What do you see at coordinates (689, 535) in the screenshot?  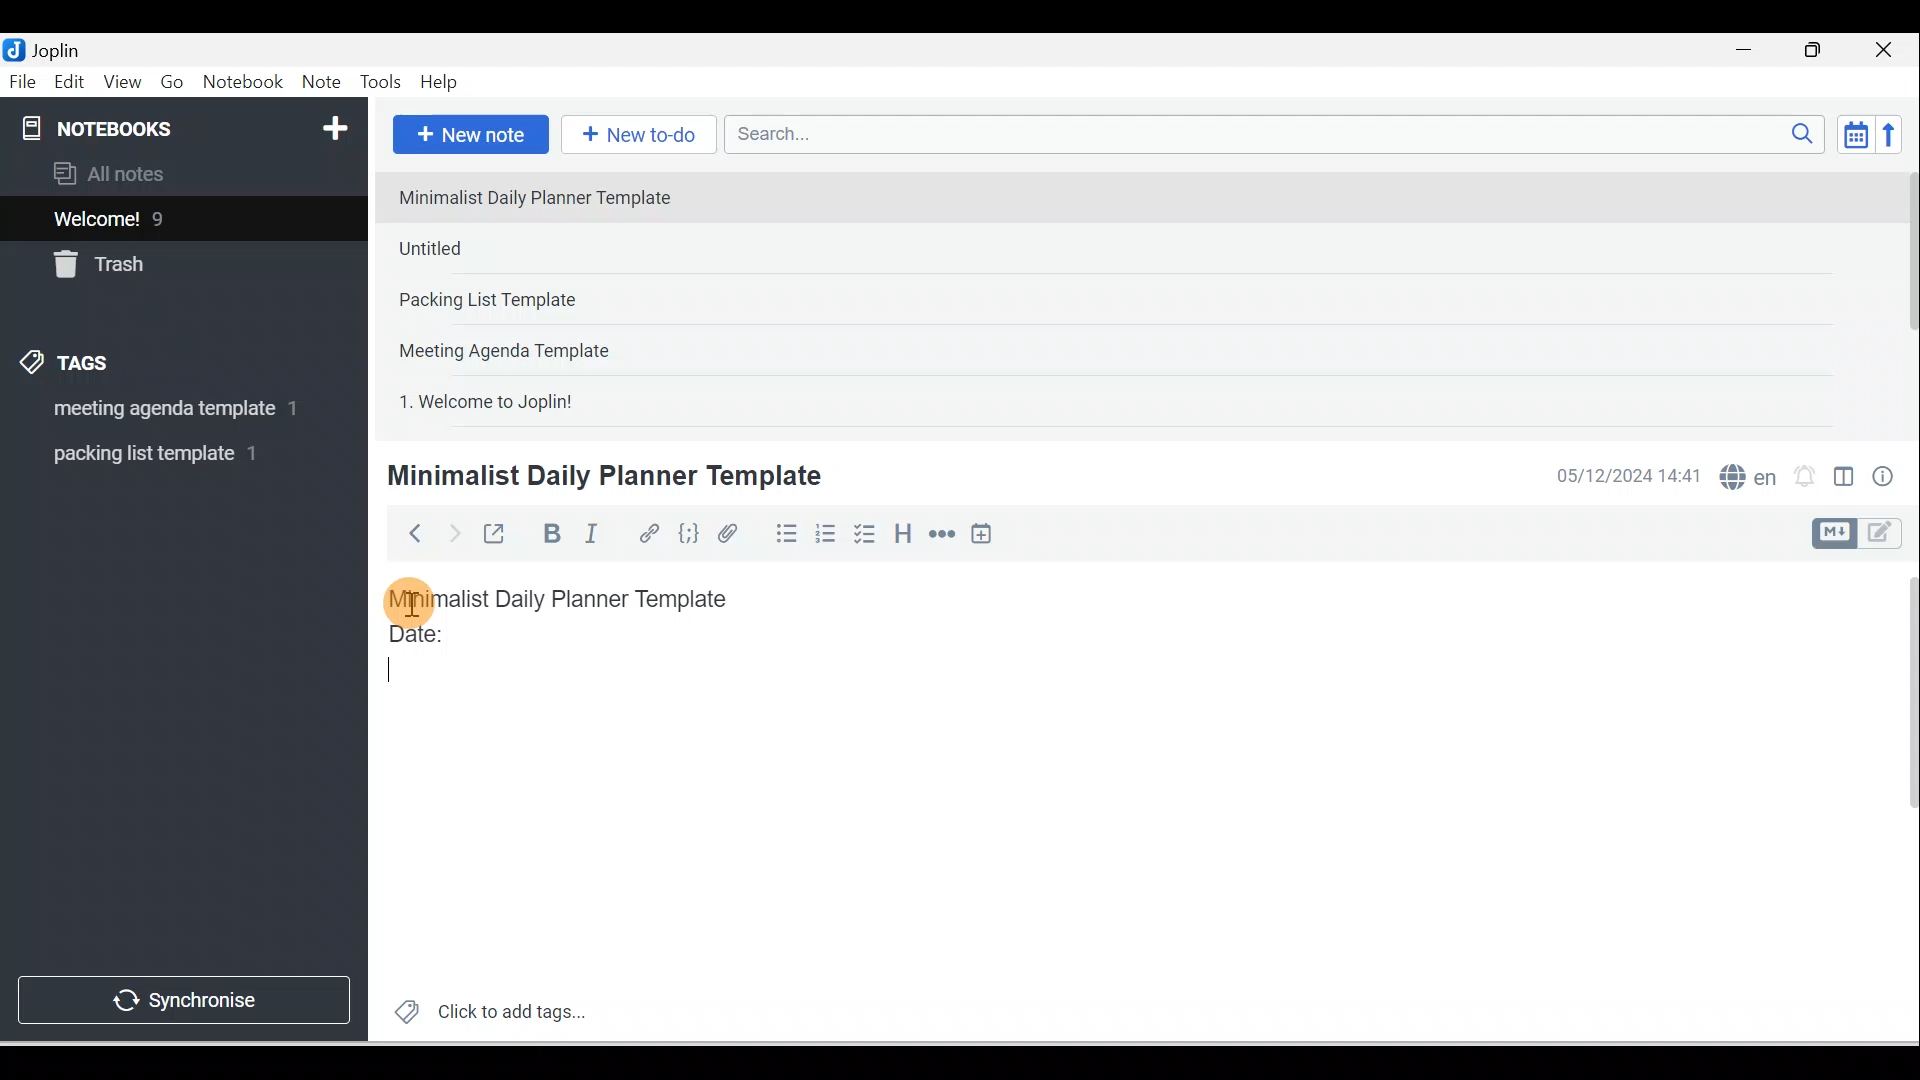 I see `Code` at bounding box center [689, 535].